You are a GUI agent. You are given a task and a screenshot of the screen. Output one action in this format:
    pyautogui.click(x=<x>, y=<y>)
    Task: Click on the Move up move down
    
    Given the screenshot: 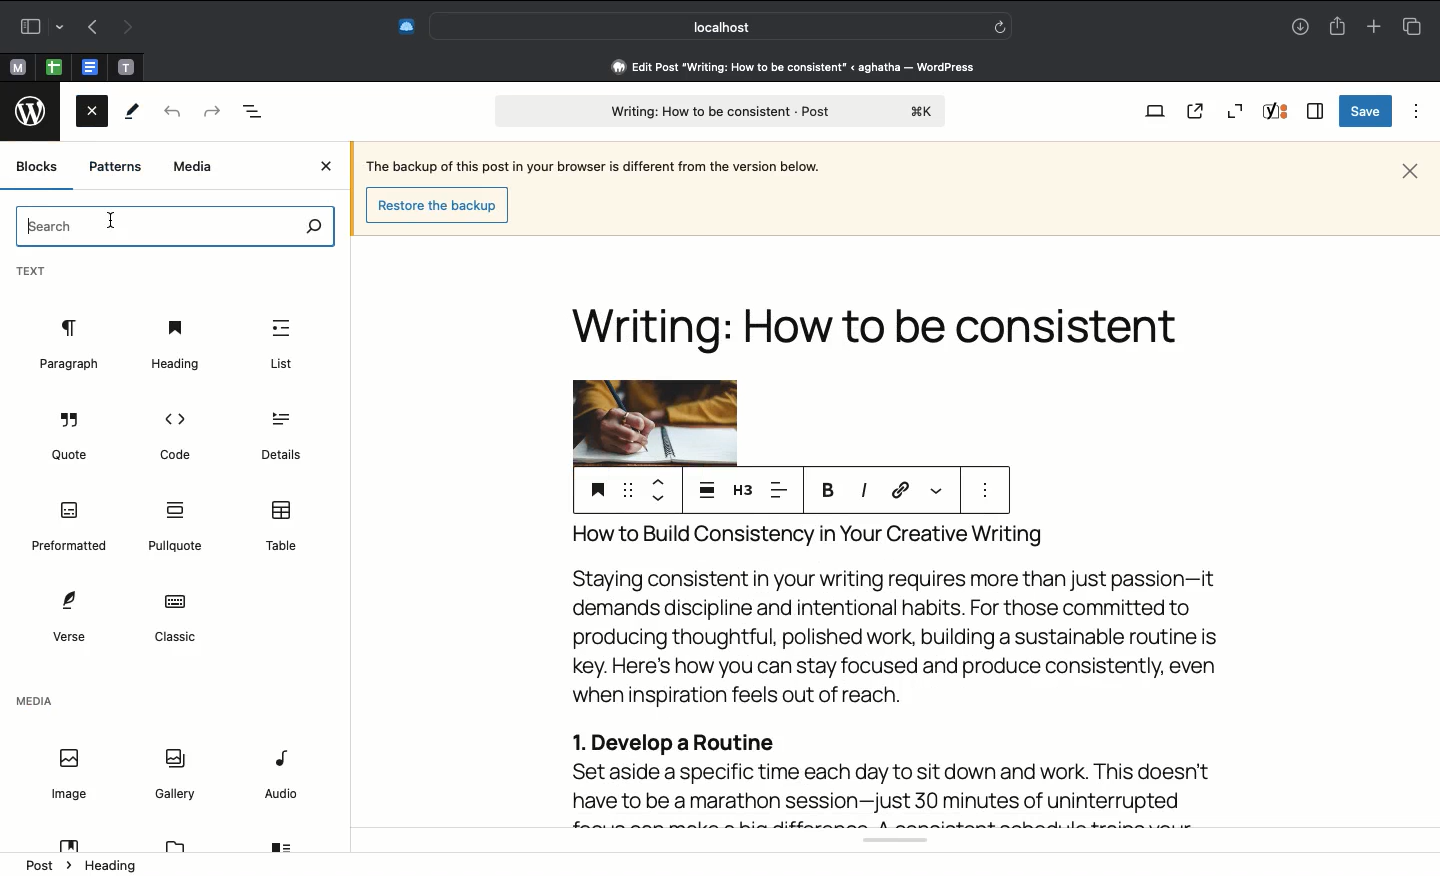 What is the action you would take?
    pyautogui.click(x=657, y=489)
    